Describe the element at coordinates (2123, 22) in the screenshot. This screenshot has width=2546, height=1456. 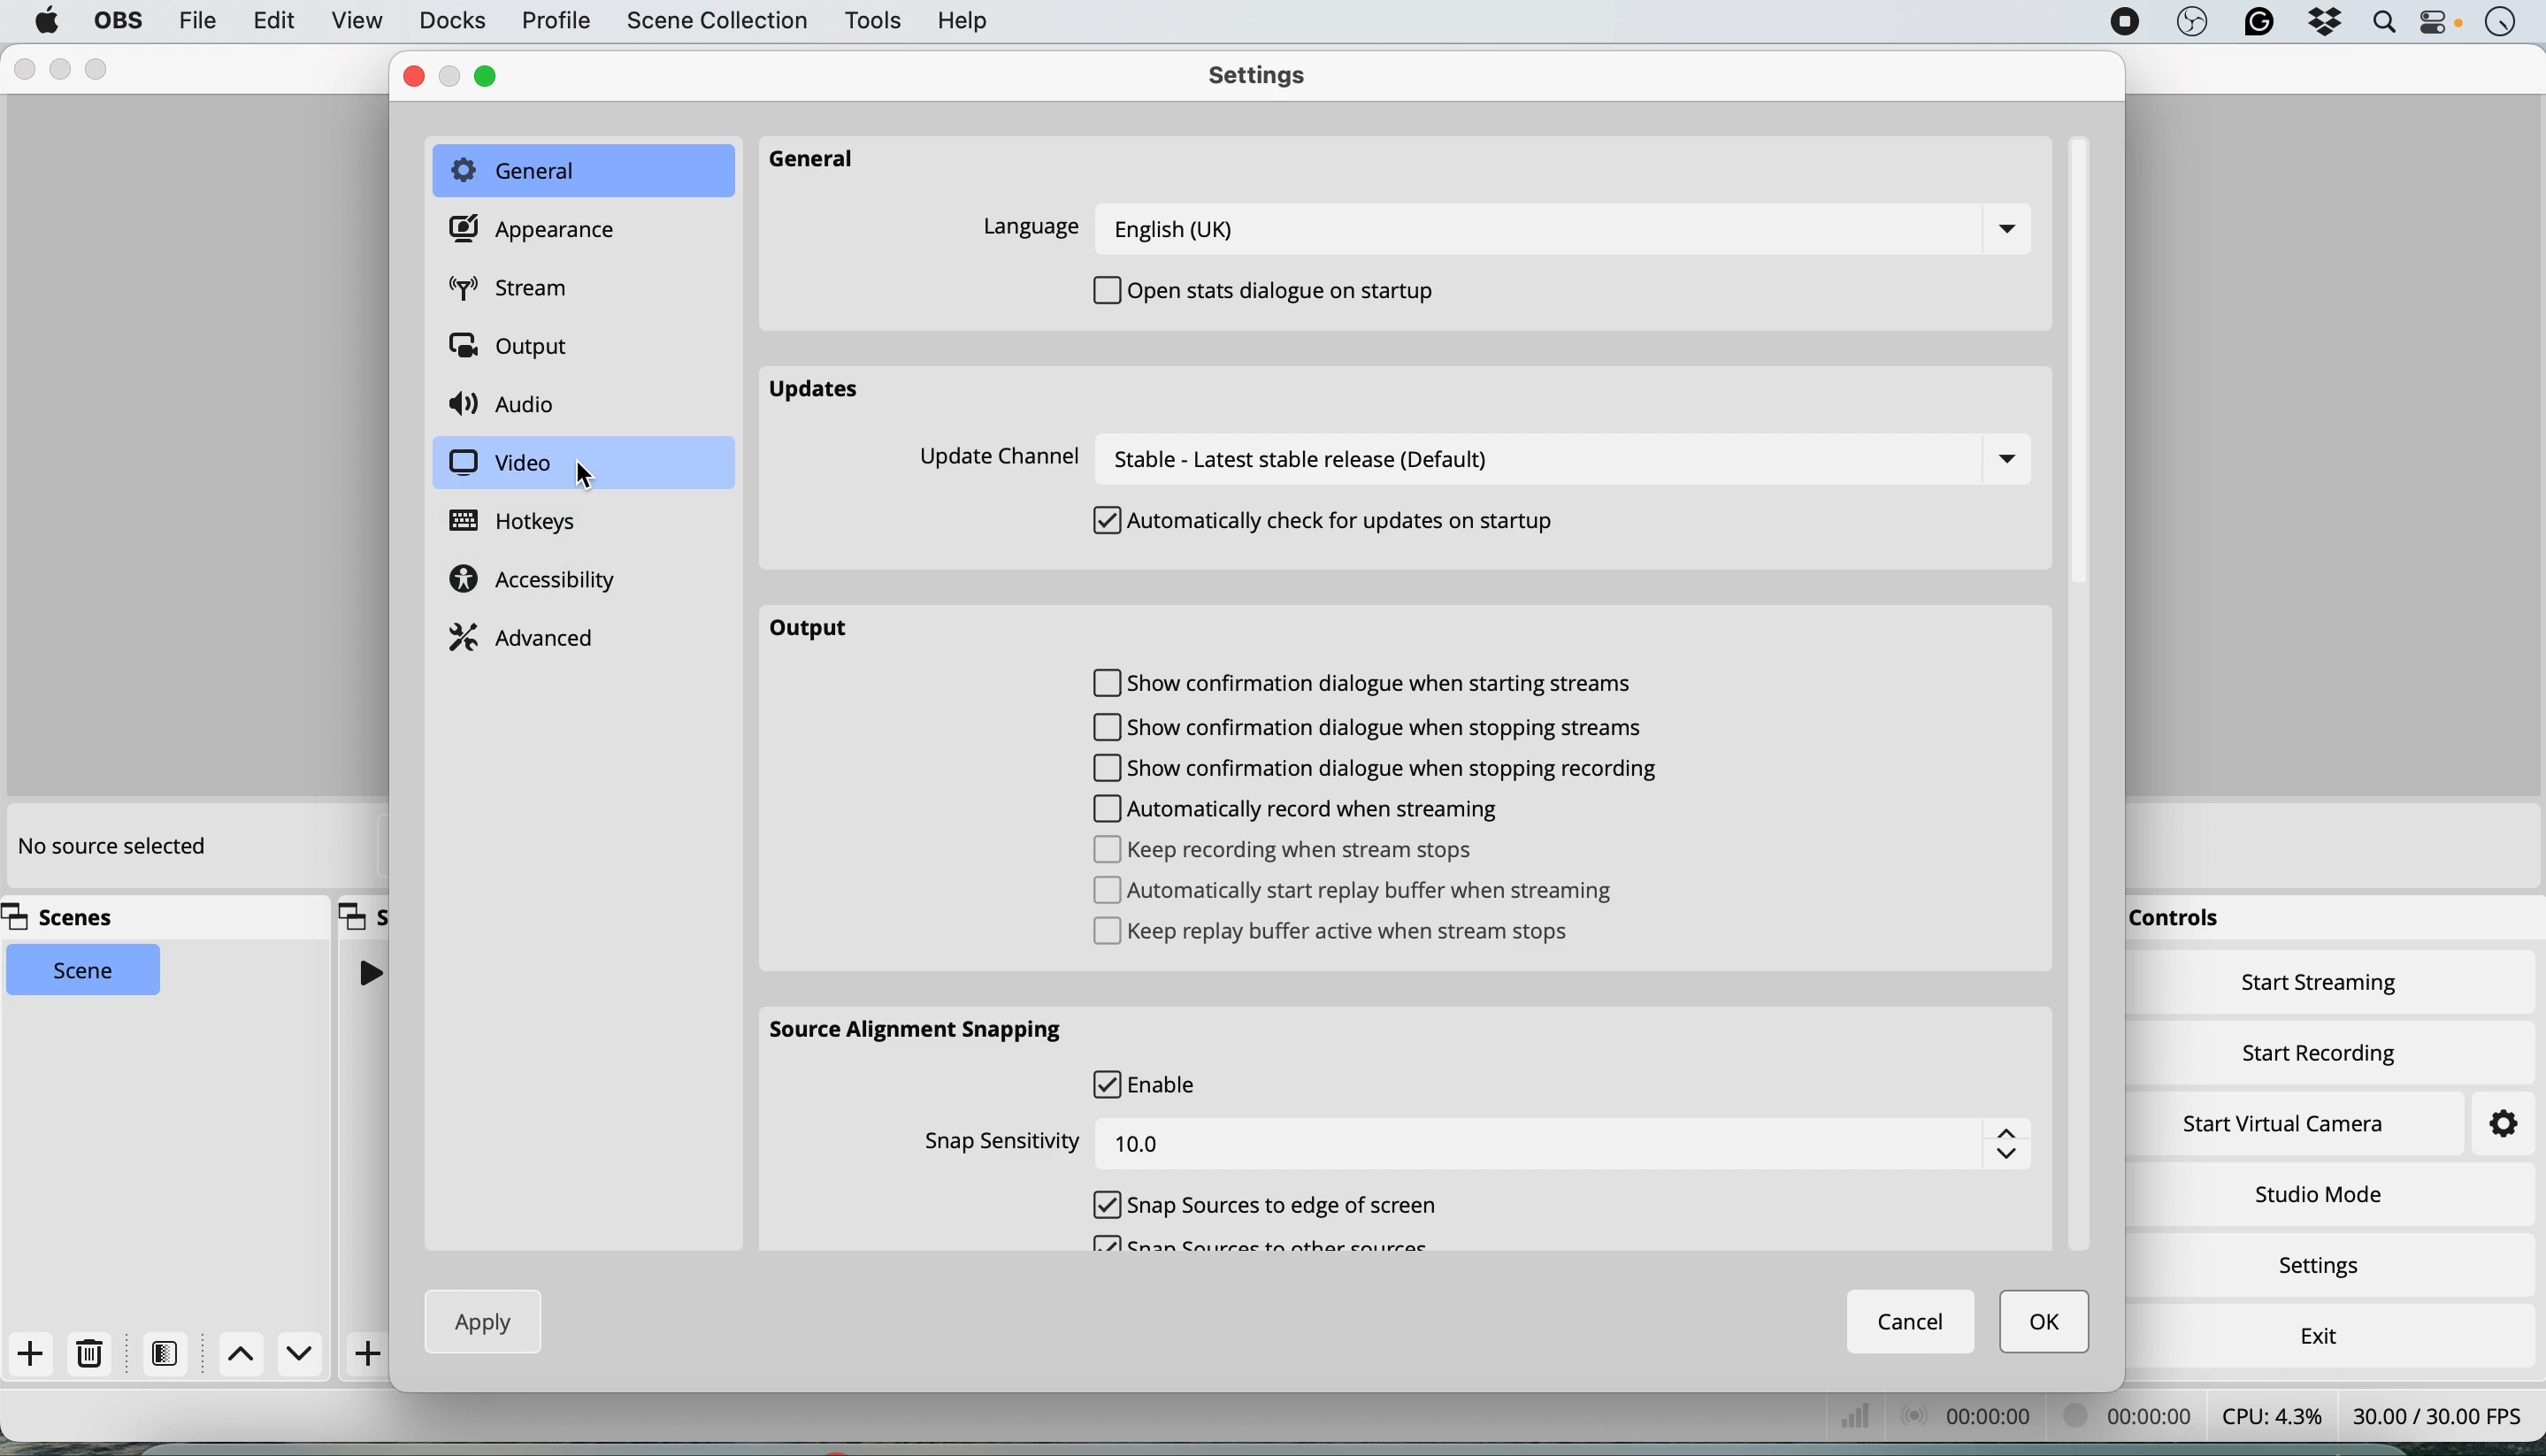
I see `screen recorder` at that location.